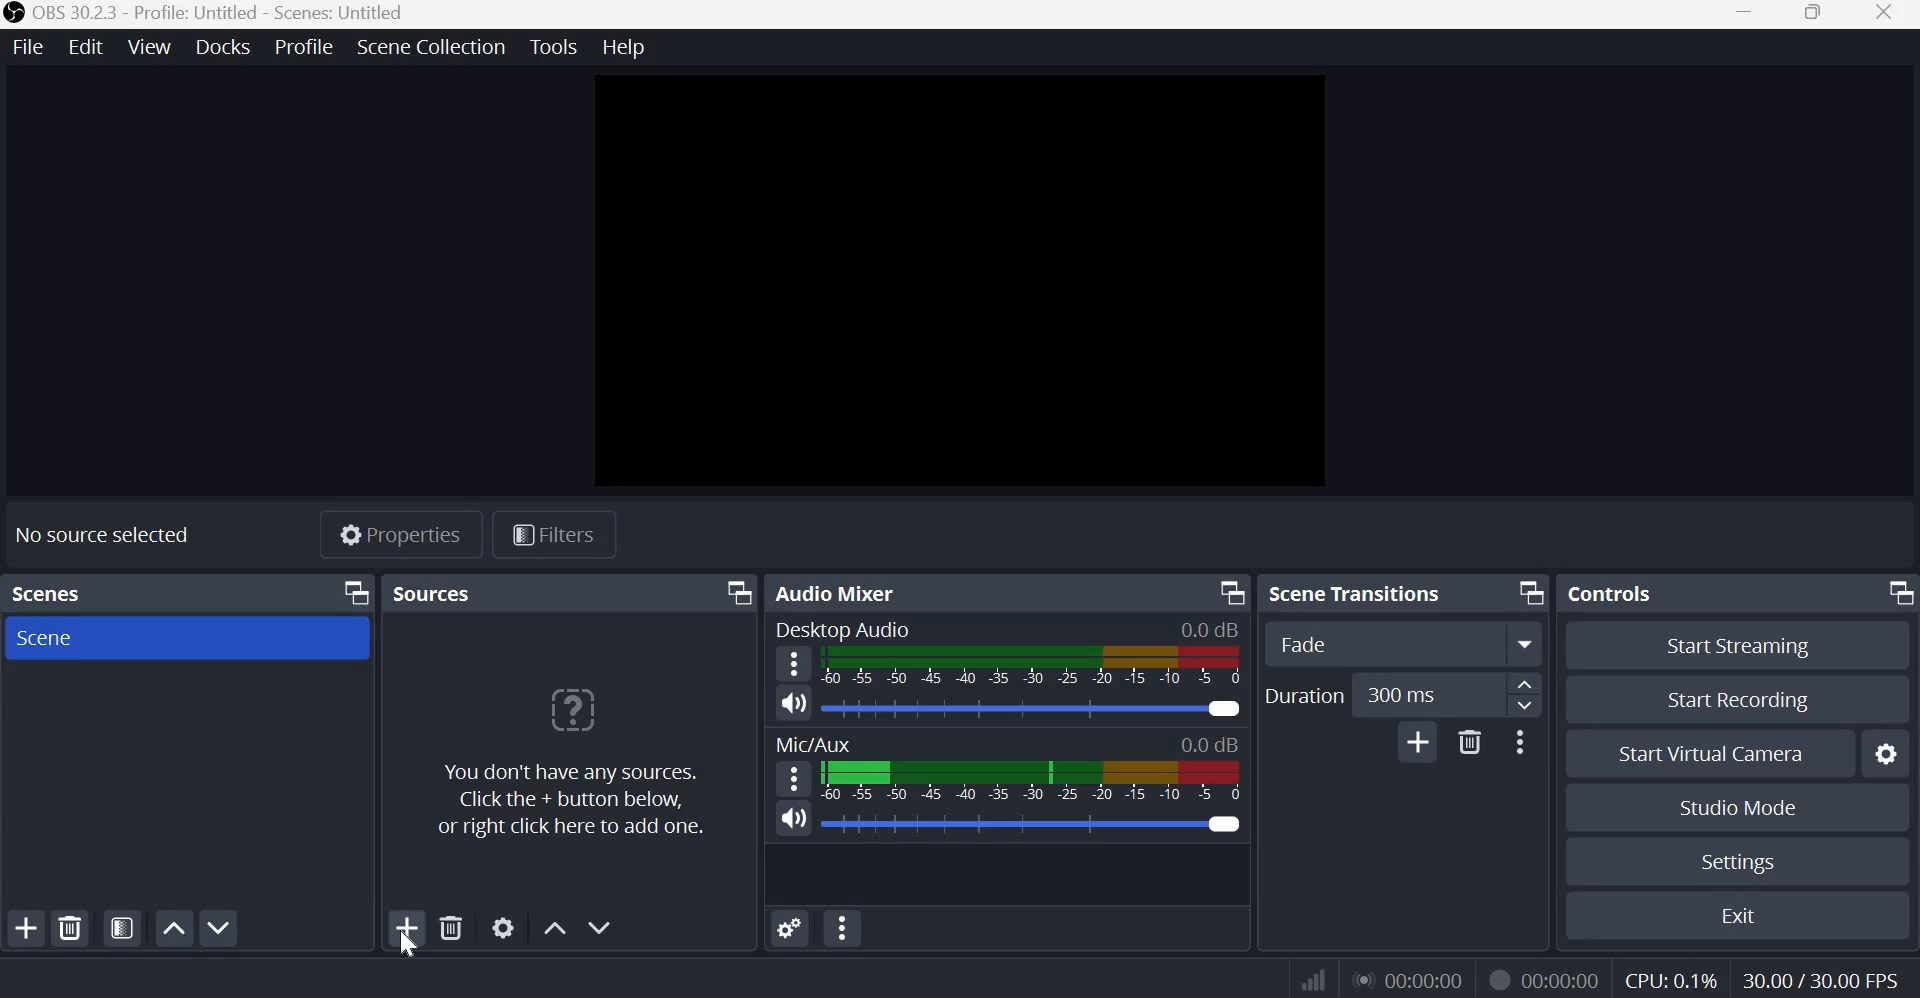 This screenshot has width=1920, height=998. I want to click on Move scene up, so click(173, 928).